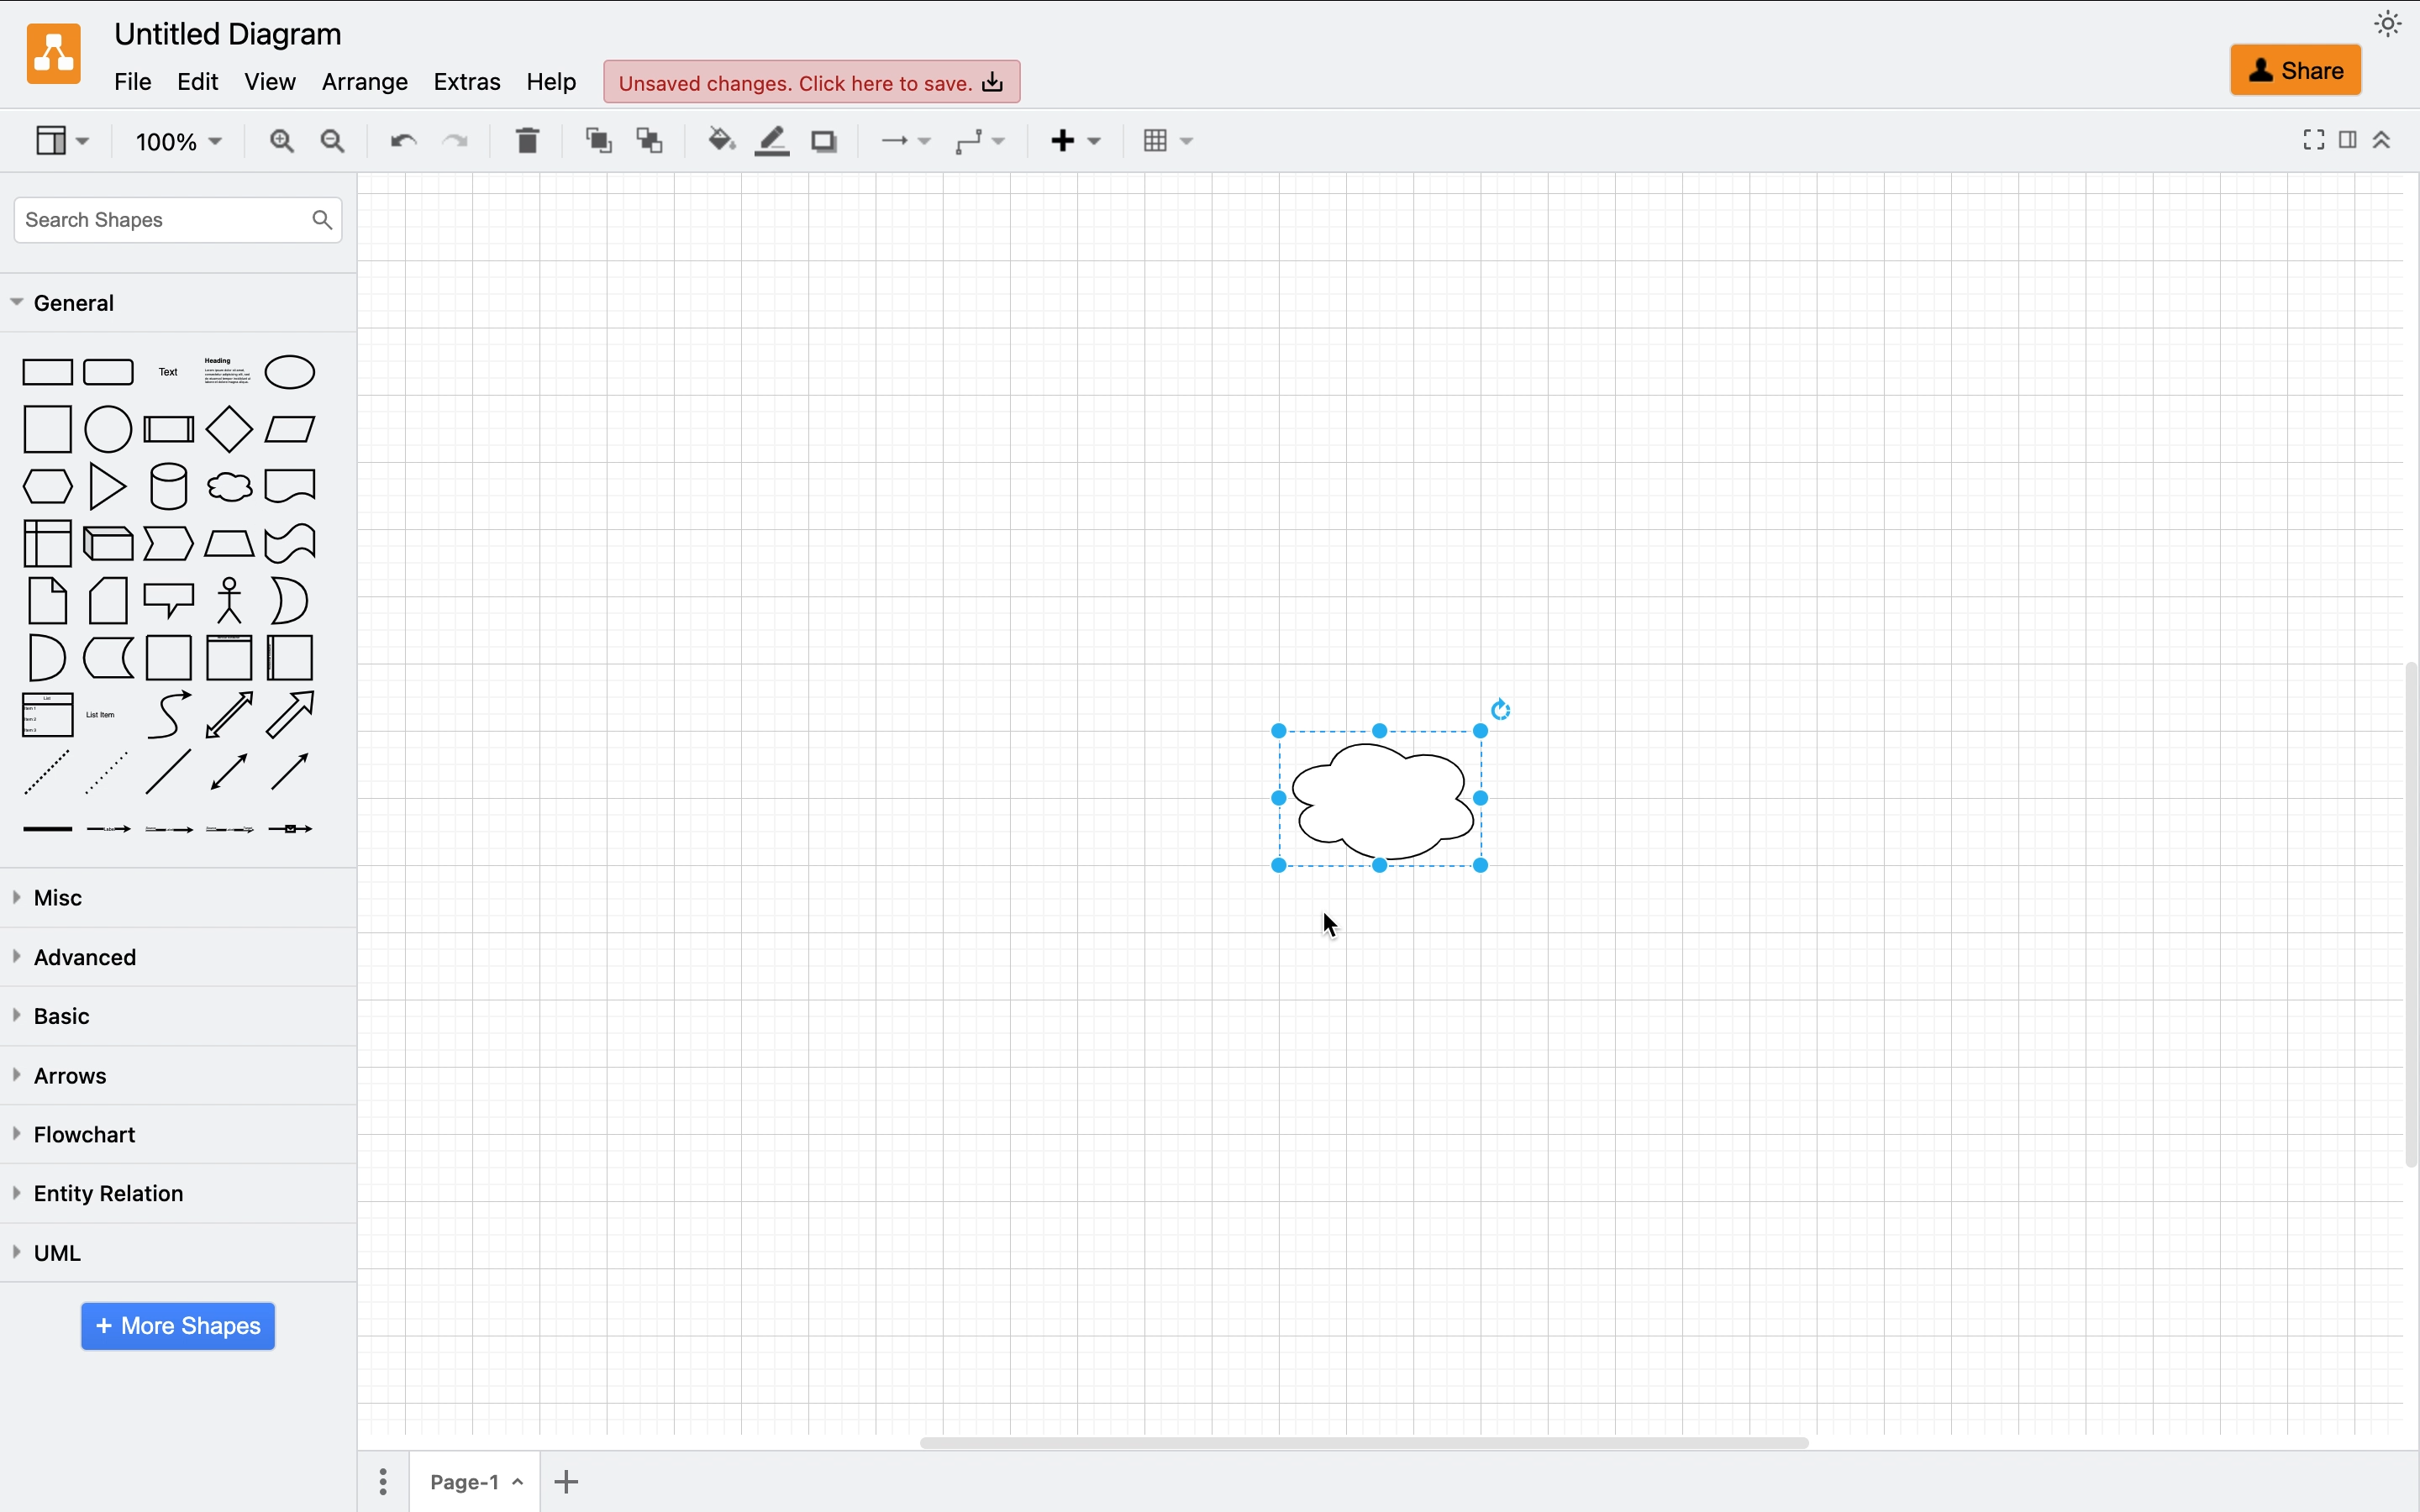 This screenshot has height=1512, width=2420. I want to click on connetors, so click(896, 143).